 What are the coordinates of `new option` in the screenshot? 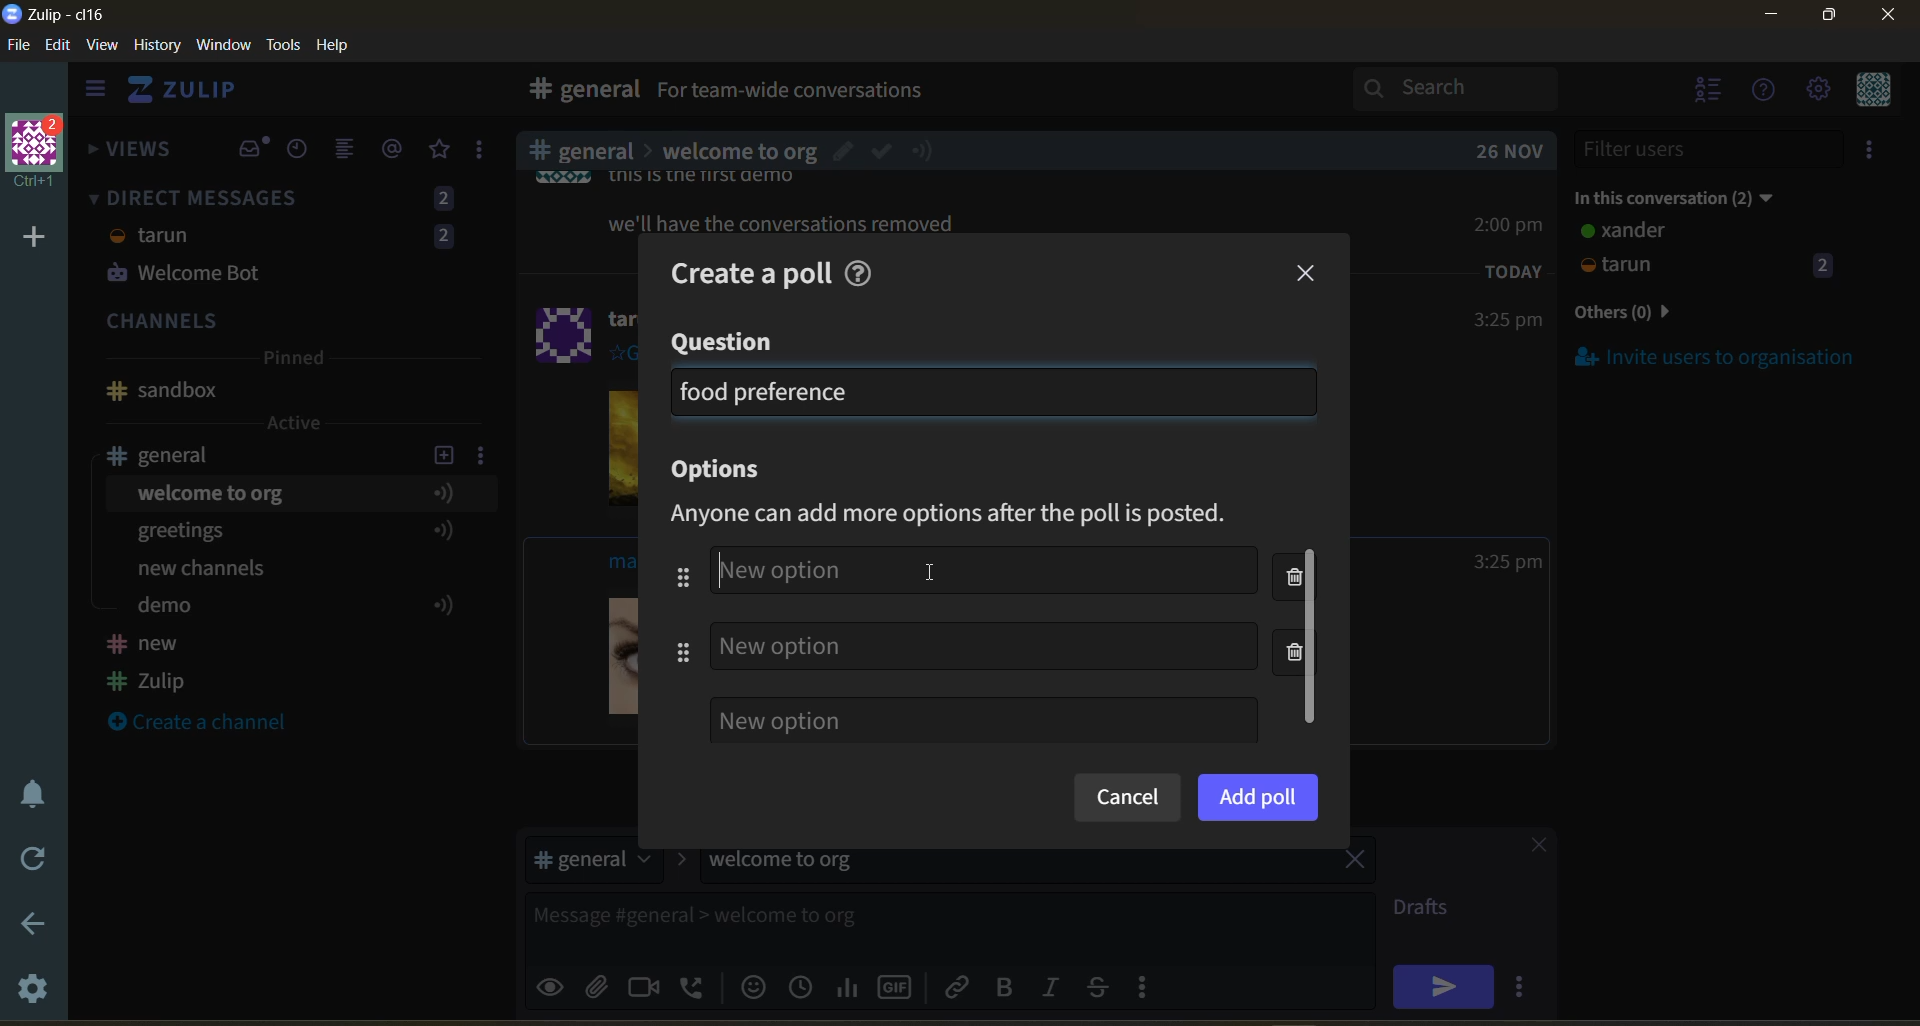 It's located at (988, 572).